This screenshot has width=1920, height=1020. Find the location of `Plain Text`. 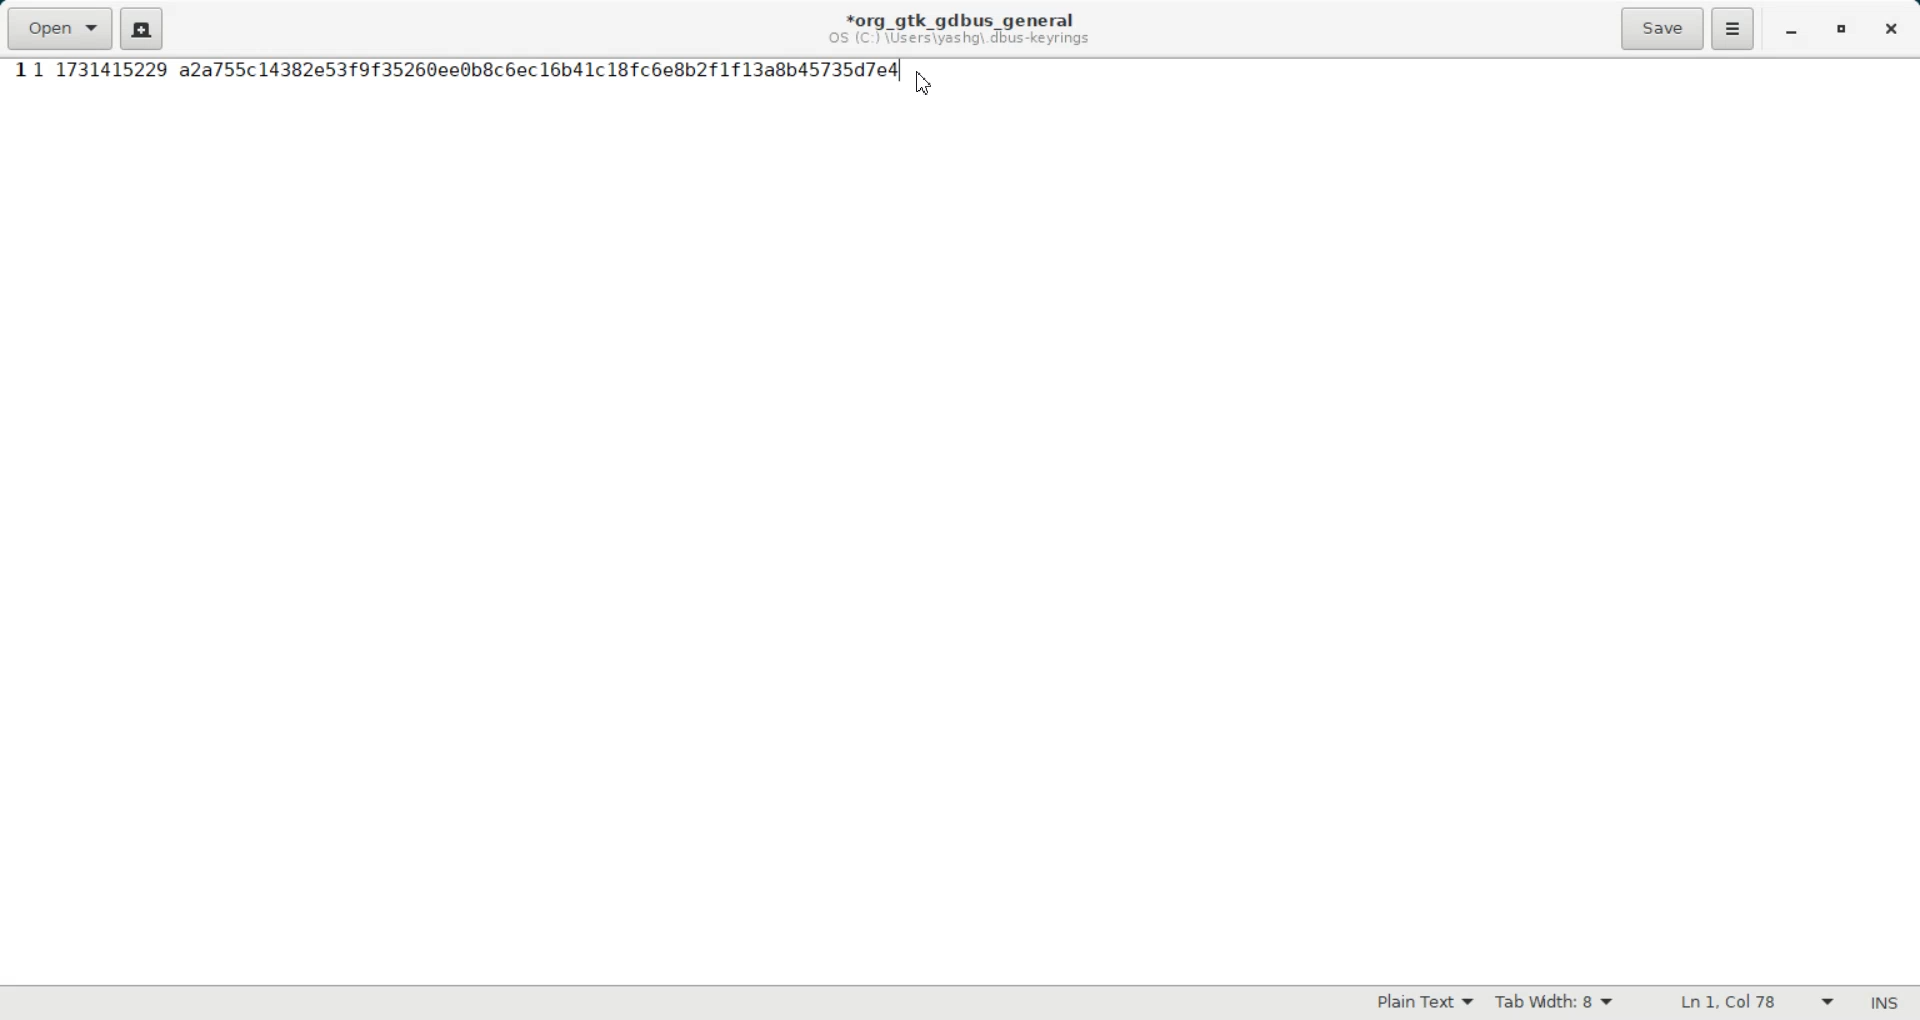

Plain Text is located at coordinates (1425, 1004).